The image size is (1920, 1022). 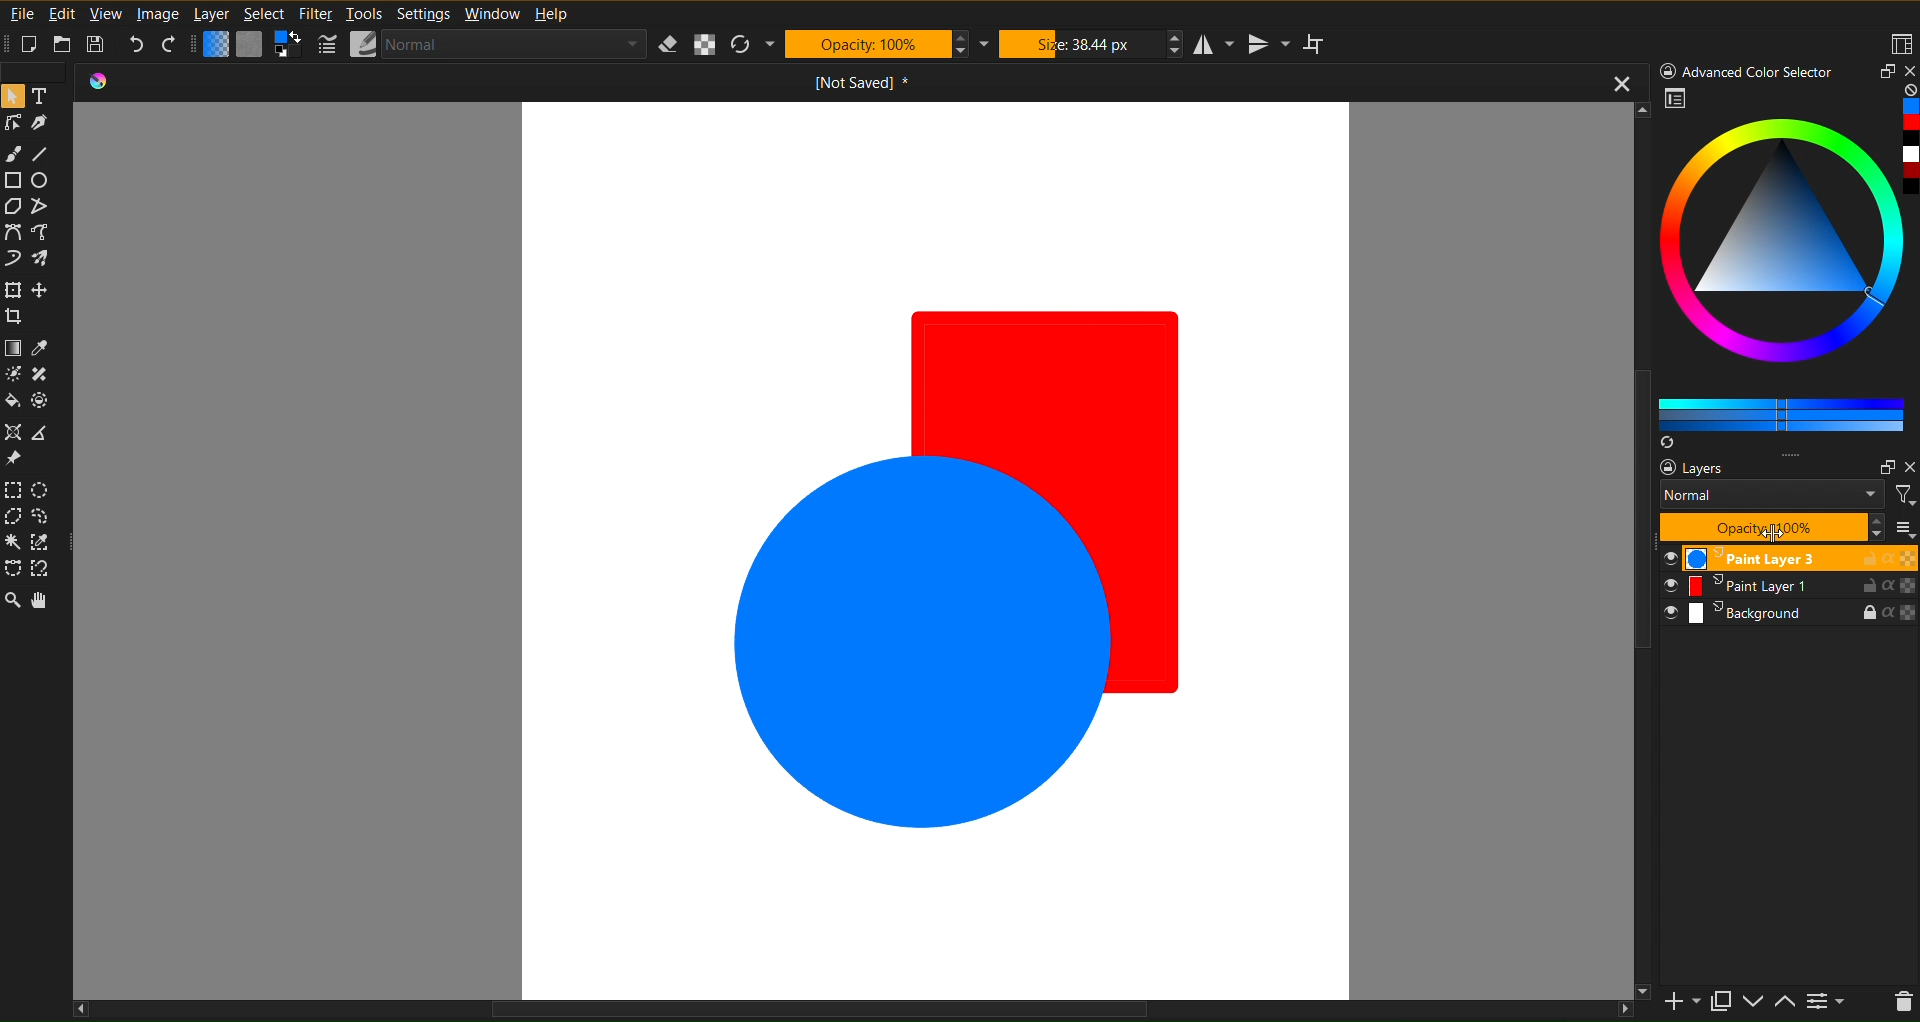 I want to click on Paint Layer 1, so click(x=1787, y=585).